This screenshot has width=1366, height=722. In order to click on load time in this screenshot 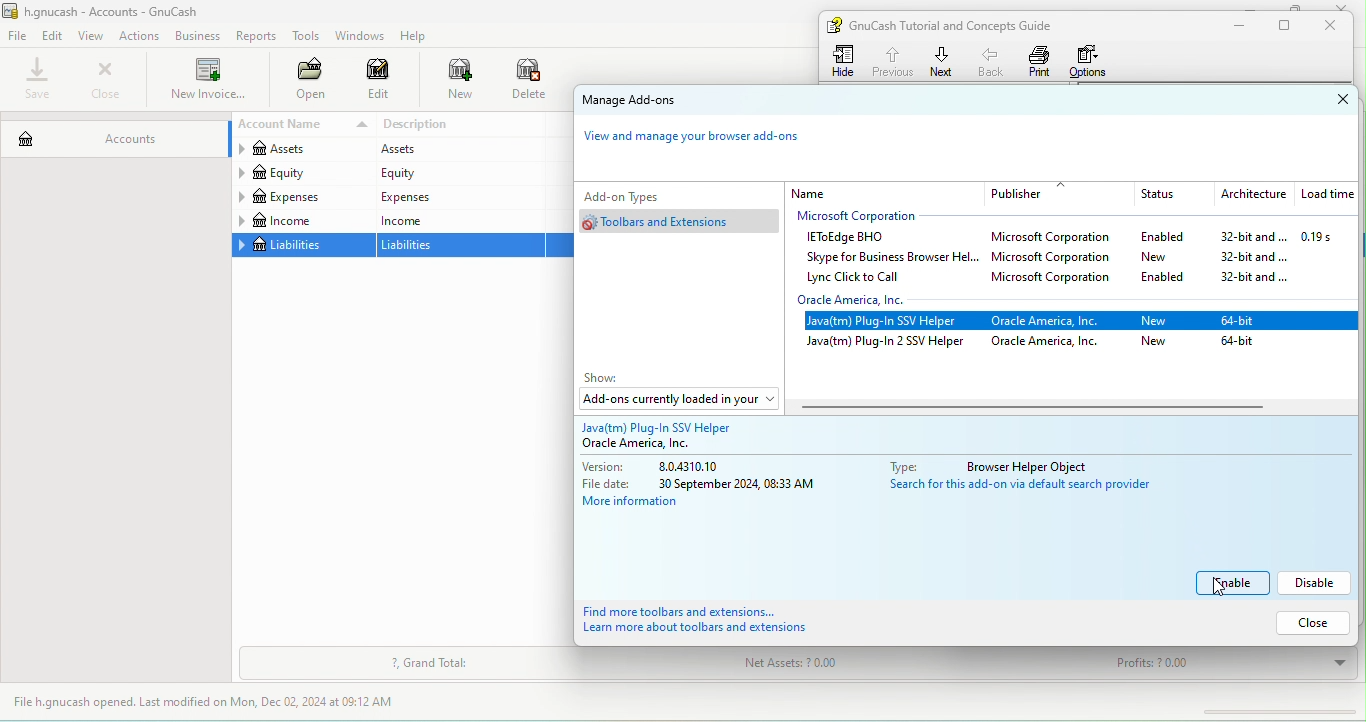, I will do `click(1325, 195)`.